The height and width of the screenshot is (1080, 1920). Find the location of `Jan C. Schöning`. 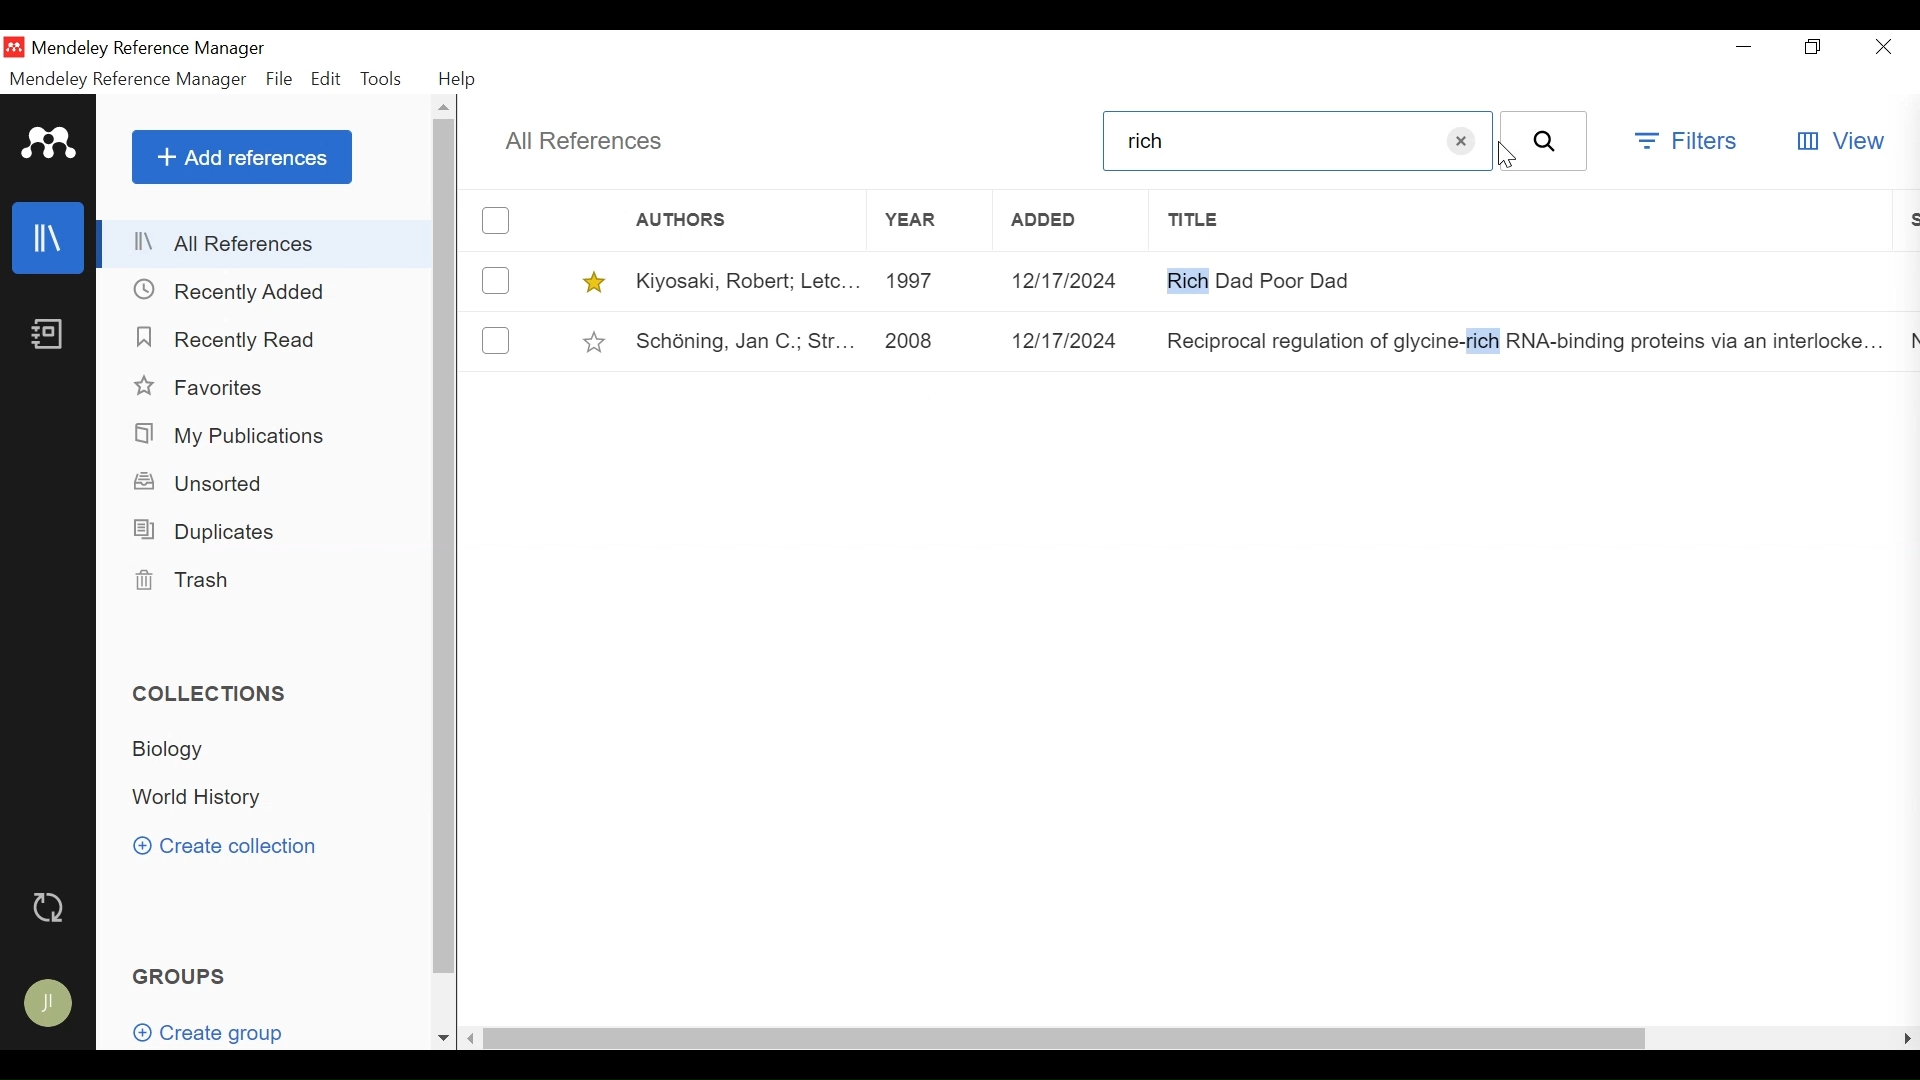

Jan C. Schöning is located at coordinates (740, 339).